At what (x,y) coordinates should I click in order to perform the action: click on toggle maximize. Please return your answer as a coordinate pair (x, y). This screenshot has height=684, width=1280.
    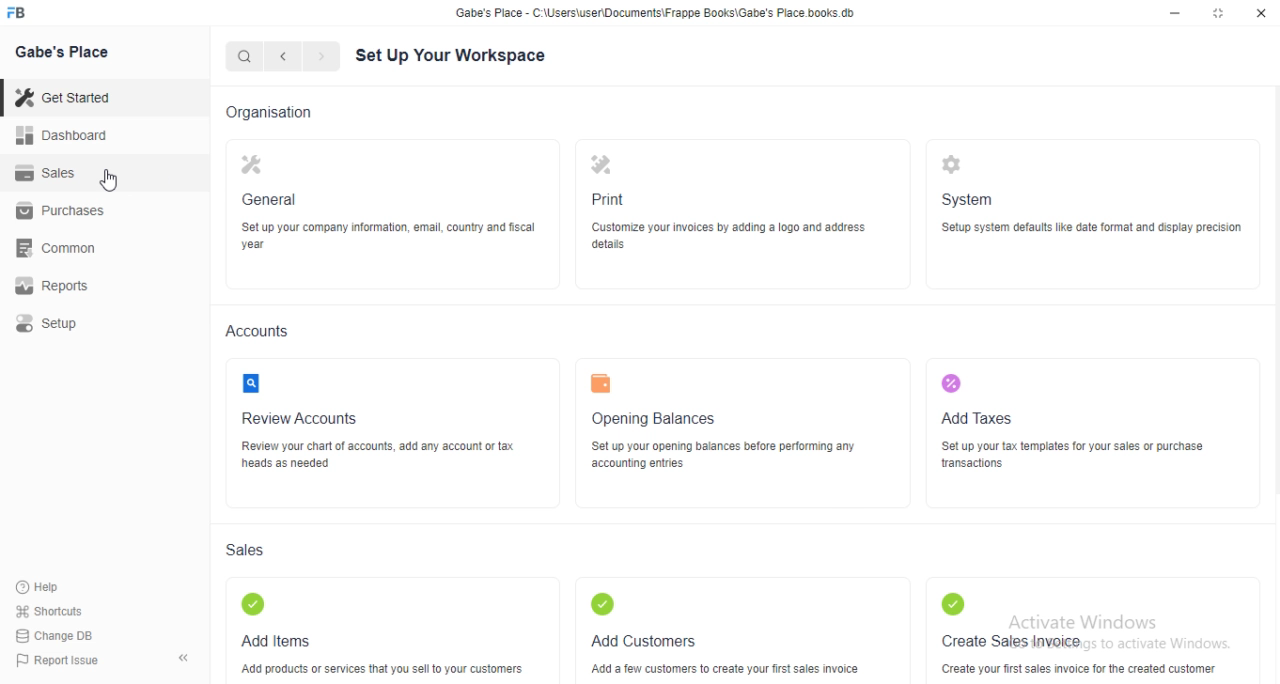
    Looking at the image, I should click on (1219, 12).